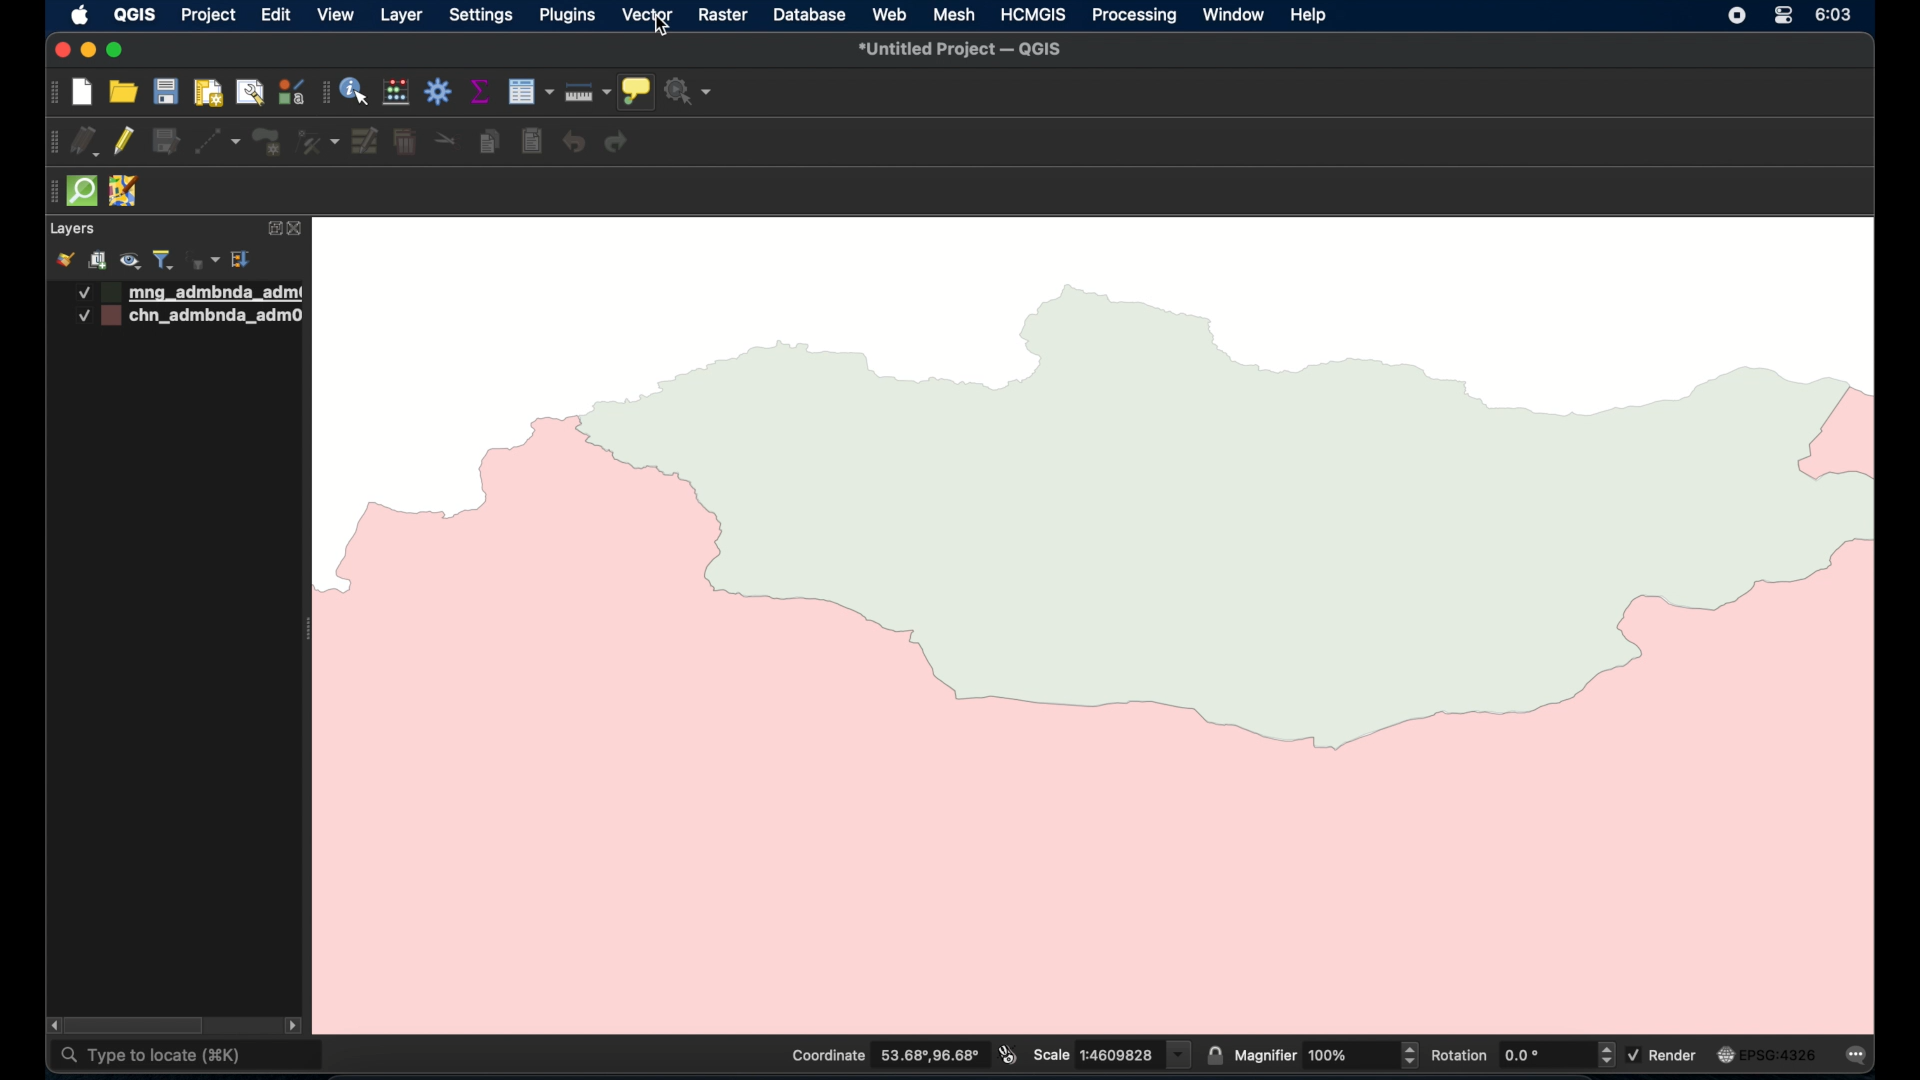  What do you see at coordinates (191, 293) in the screenshot?
I see `layer 1` at bounding box center [191, 293].